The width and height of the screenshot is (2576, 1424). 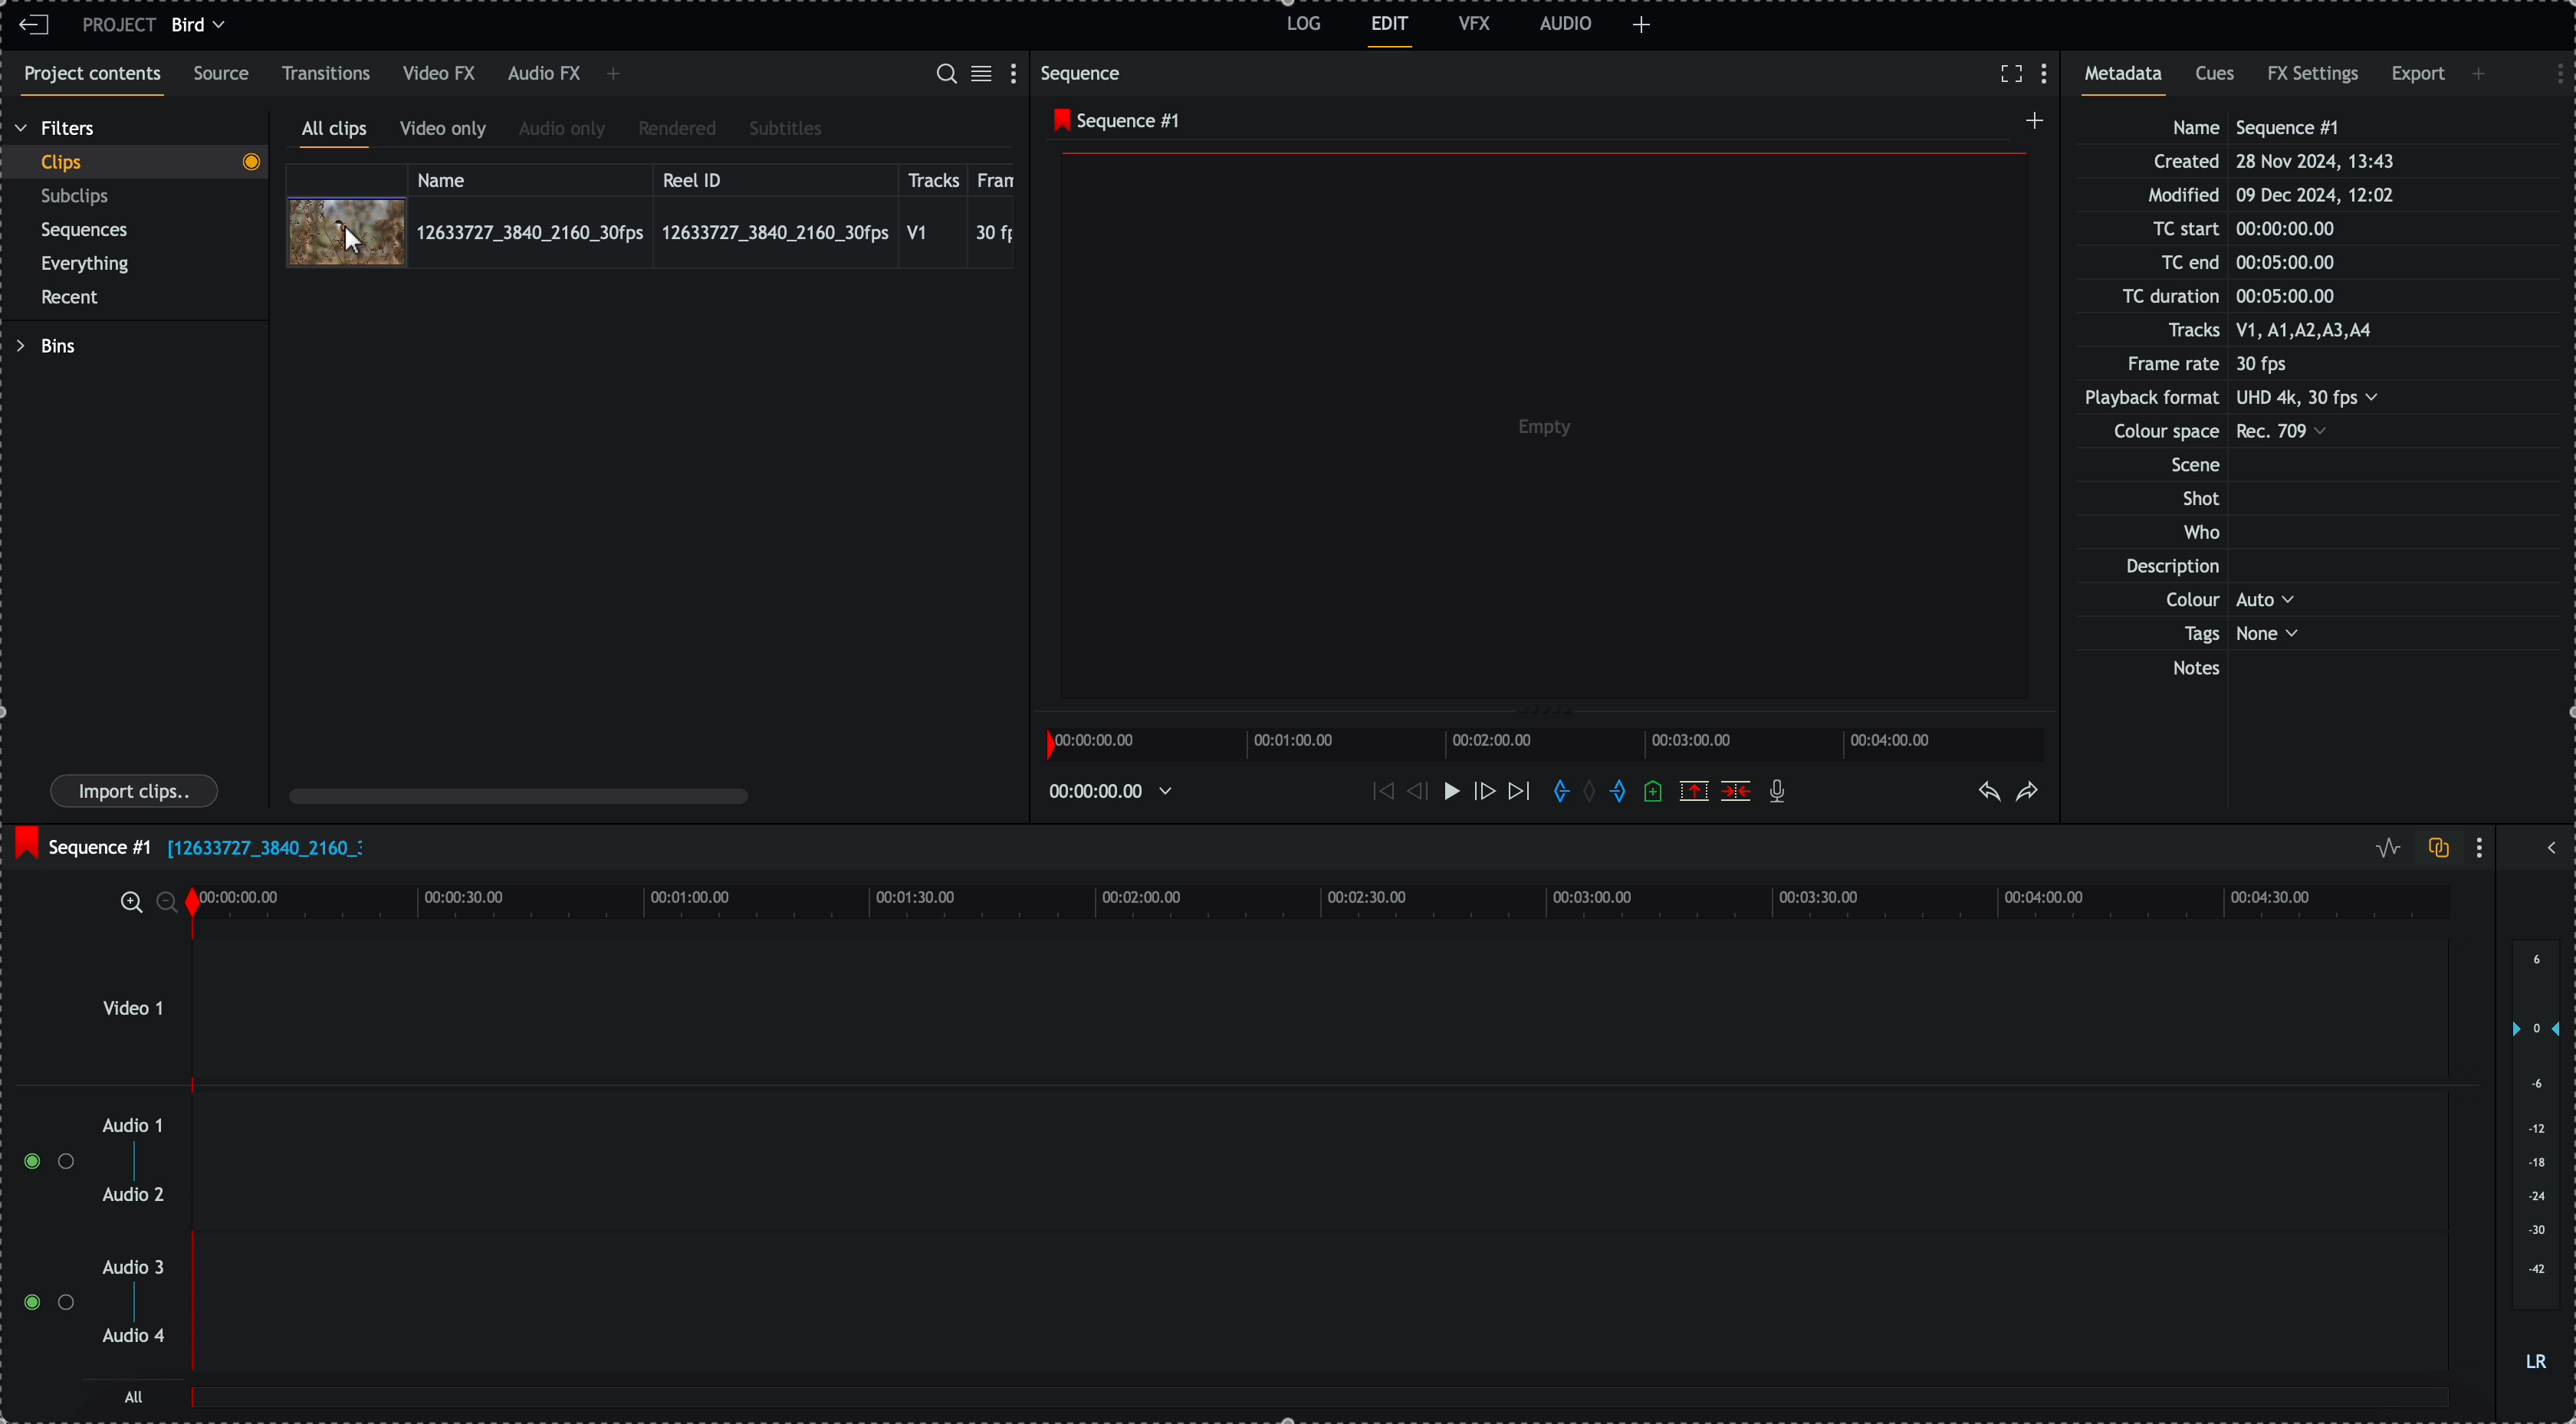 I want to click on delete/cut, so click(x=1736, y=791).